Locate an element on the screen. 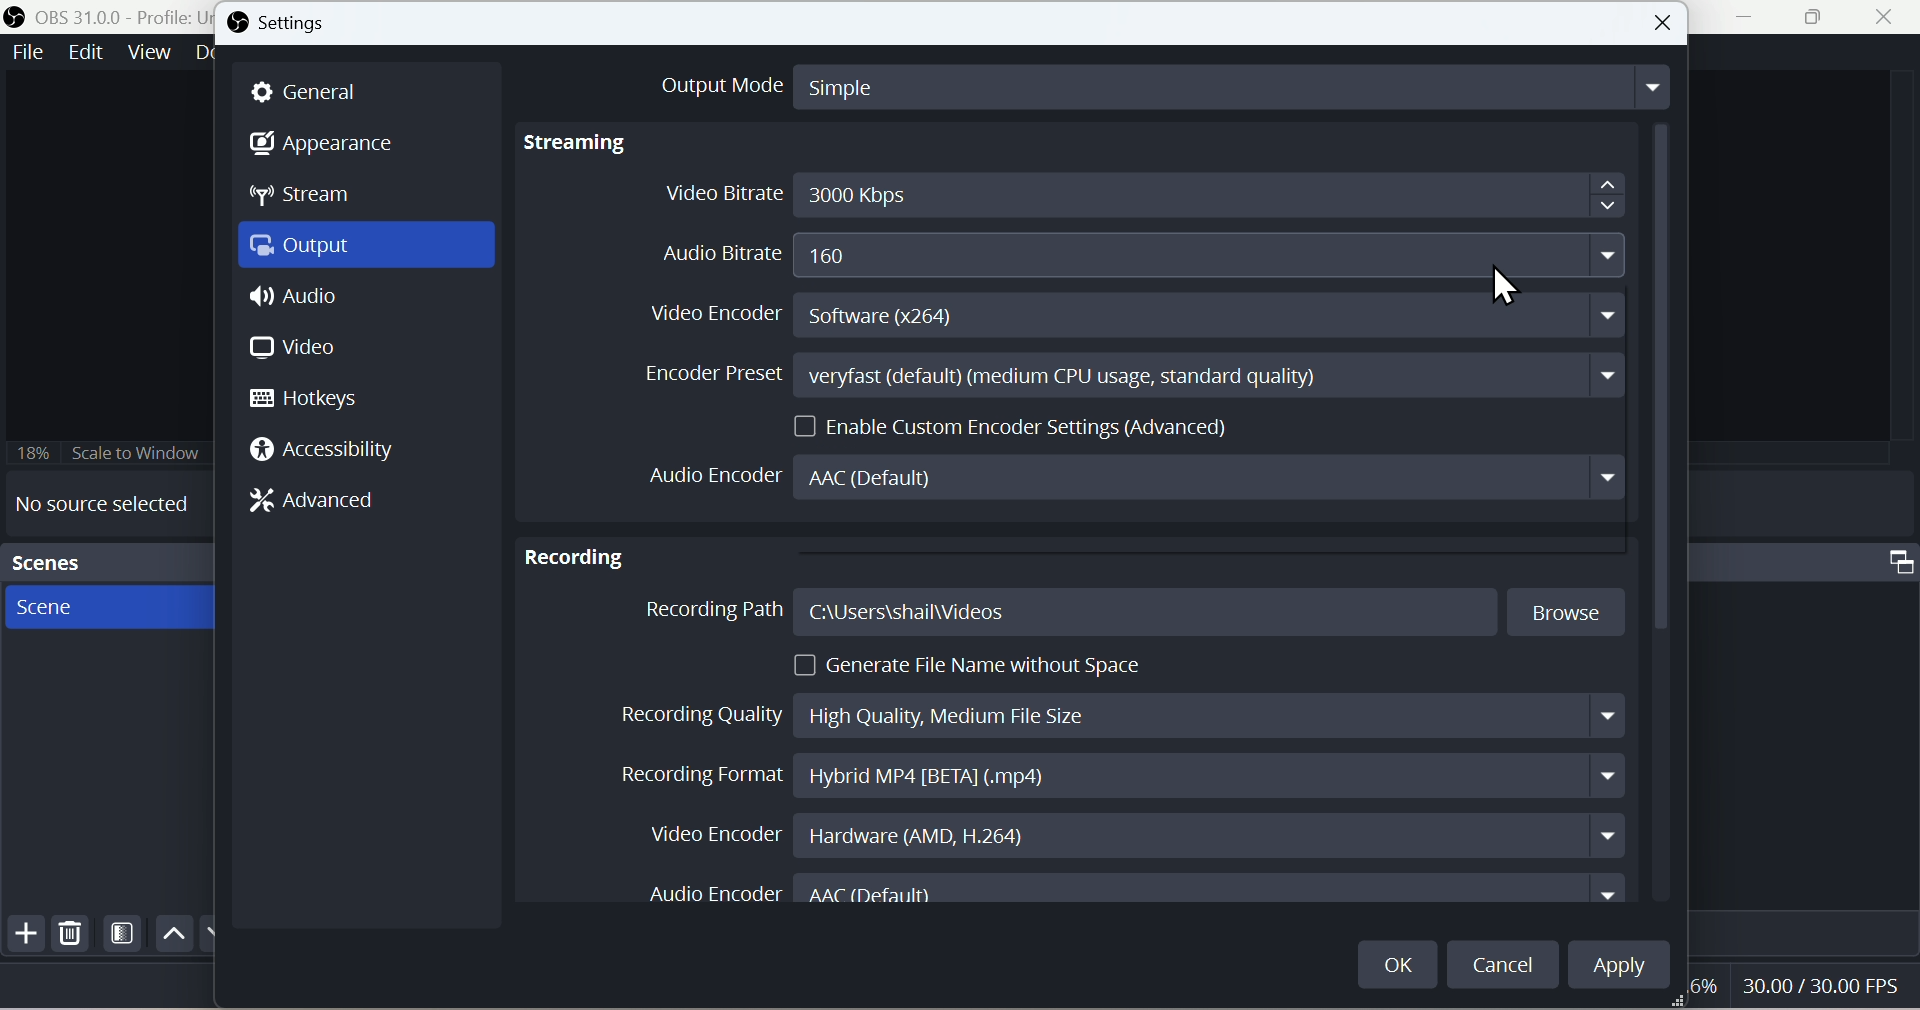  Encoder Preset is located at coordinates (1127, 375).